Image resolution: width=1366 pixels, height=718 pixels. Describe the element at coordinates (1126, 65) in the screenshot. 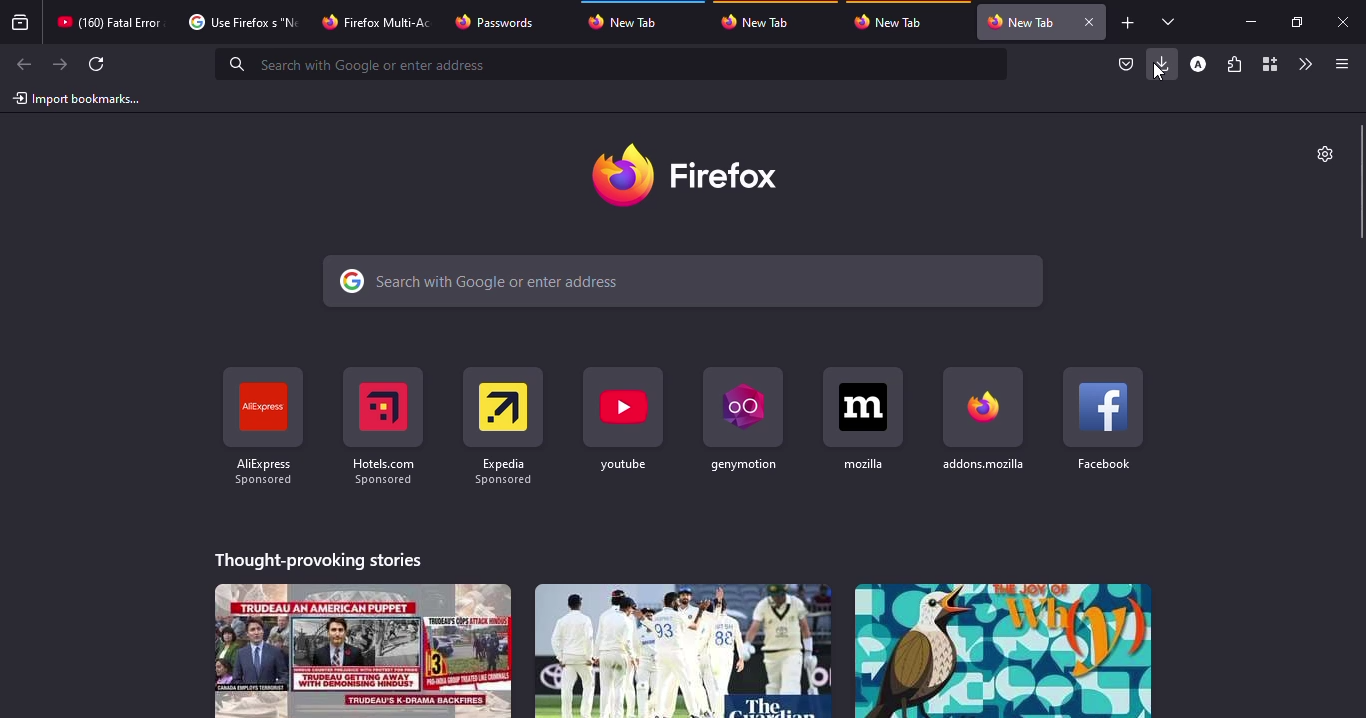

I see `save to pocket` at that location.